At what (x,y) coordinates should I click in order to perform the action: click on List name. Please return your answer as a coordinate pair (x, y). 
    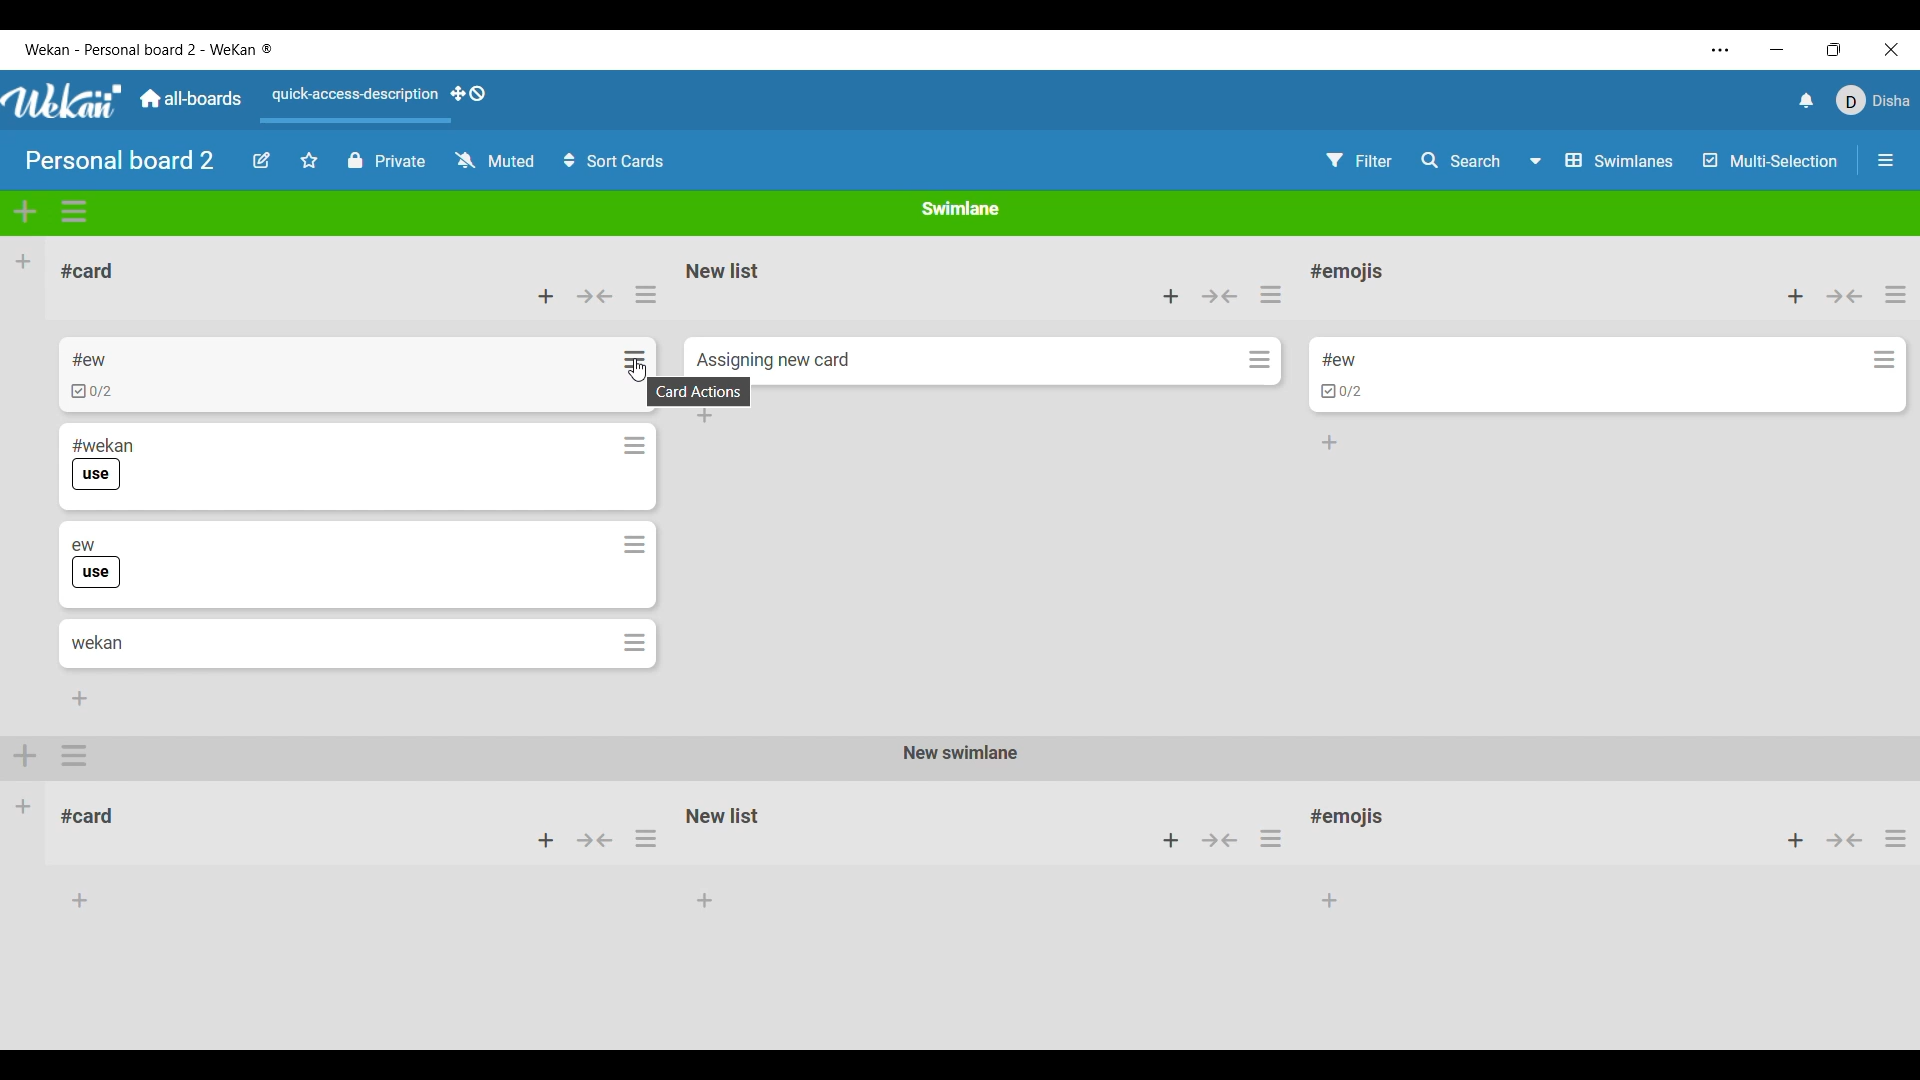
    Looking at the image, I should click on (1347, 273).